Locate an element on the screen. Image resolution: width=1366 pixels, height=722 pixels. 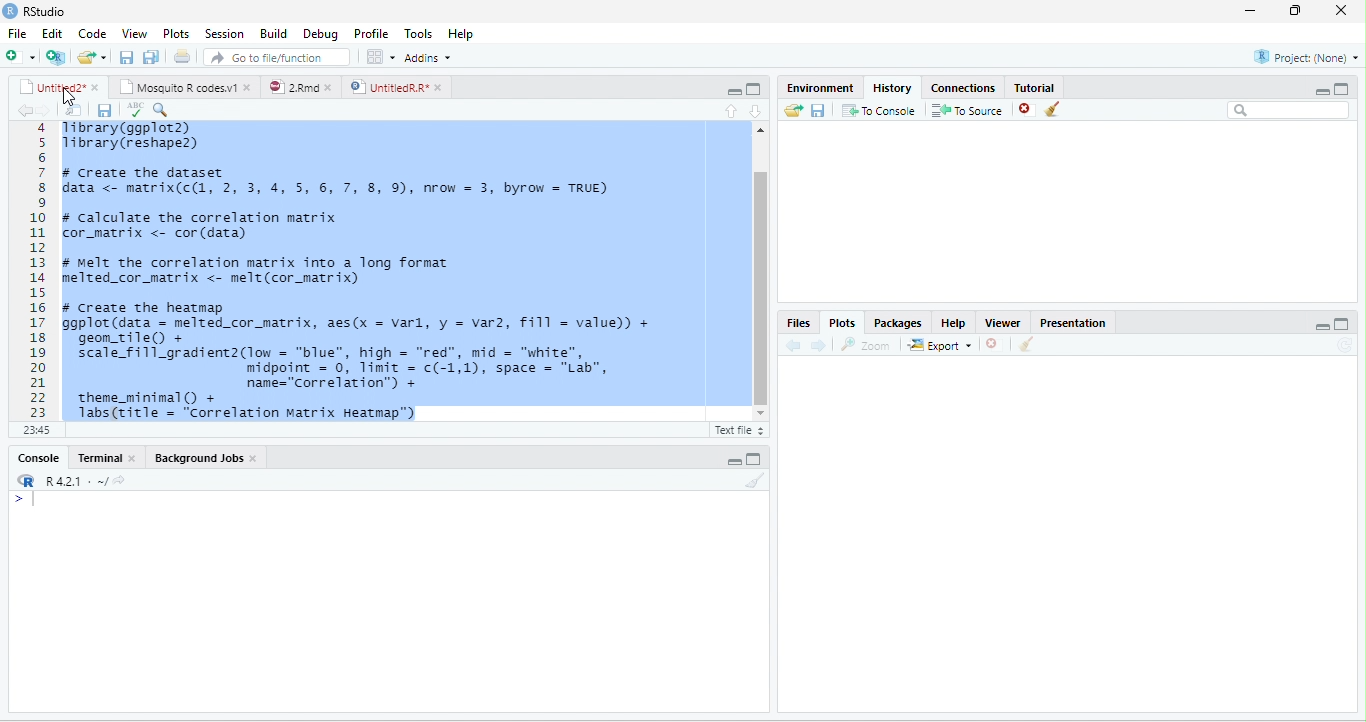
tutorial is located at coordinates (1062, 86).